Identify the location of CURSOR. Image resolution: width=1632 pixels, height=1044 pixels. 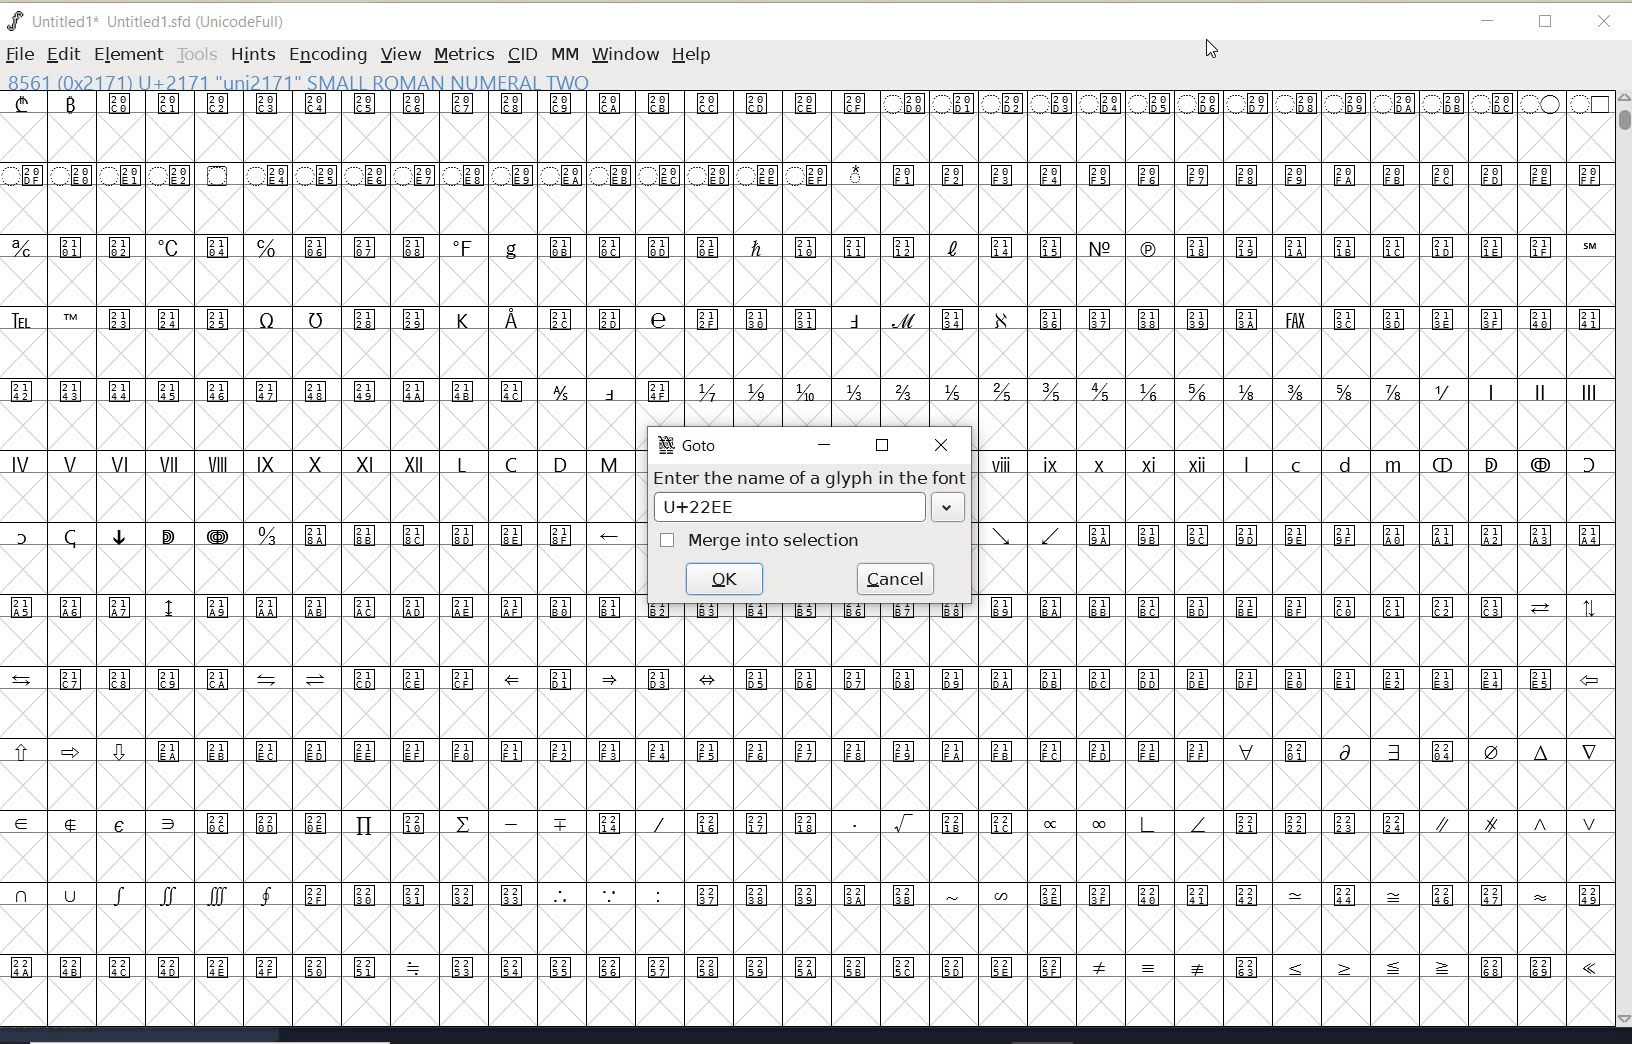
(1210, 50).